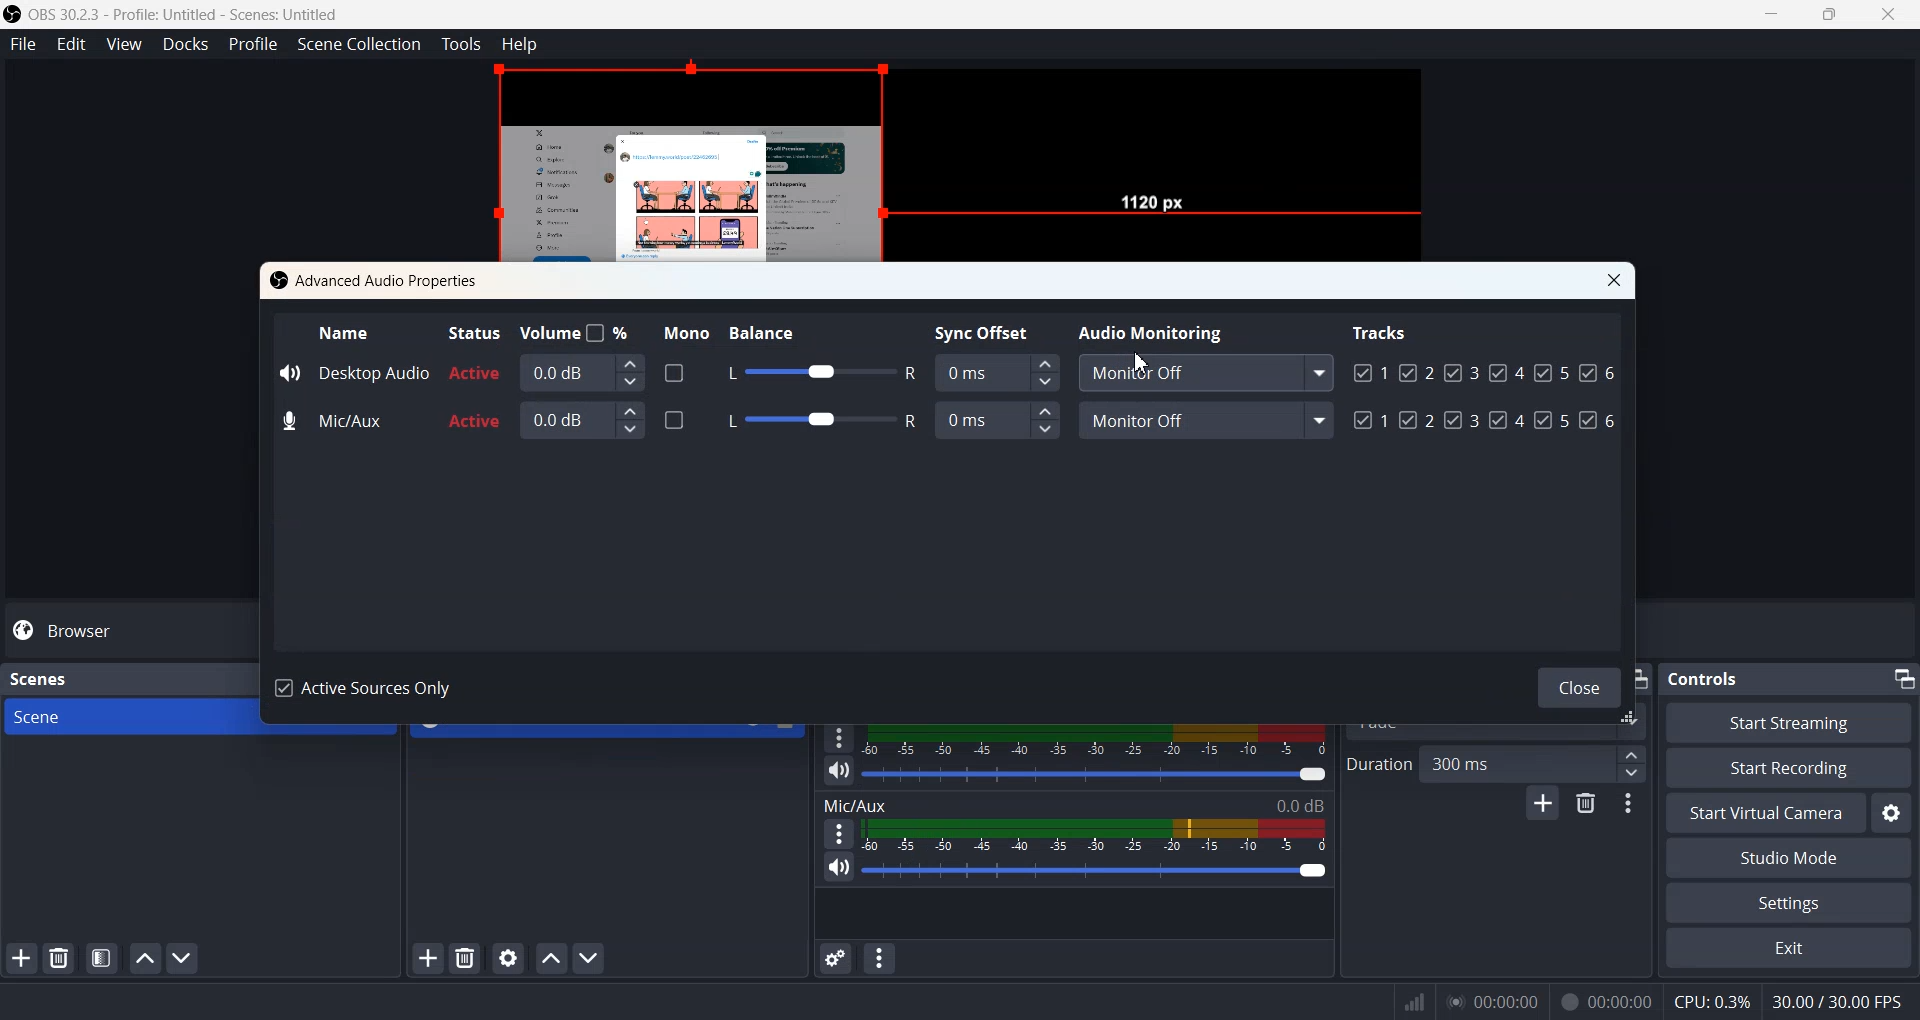  What do you see at coordinates (369, 690) in the screenshot?
I see `Active Sources Only` at bounding box center [369, 690].